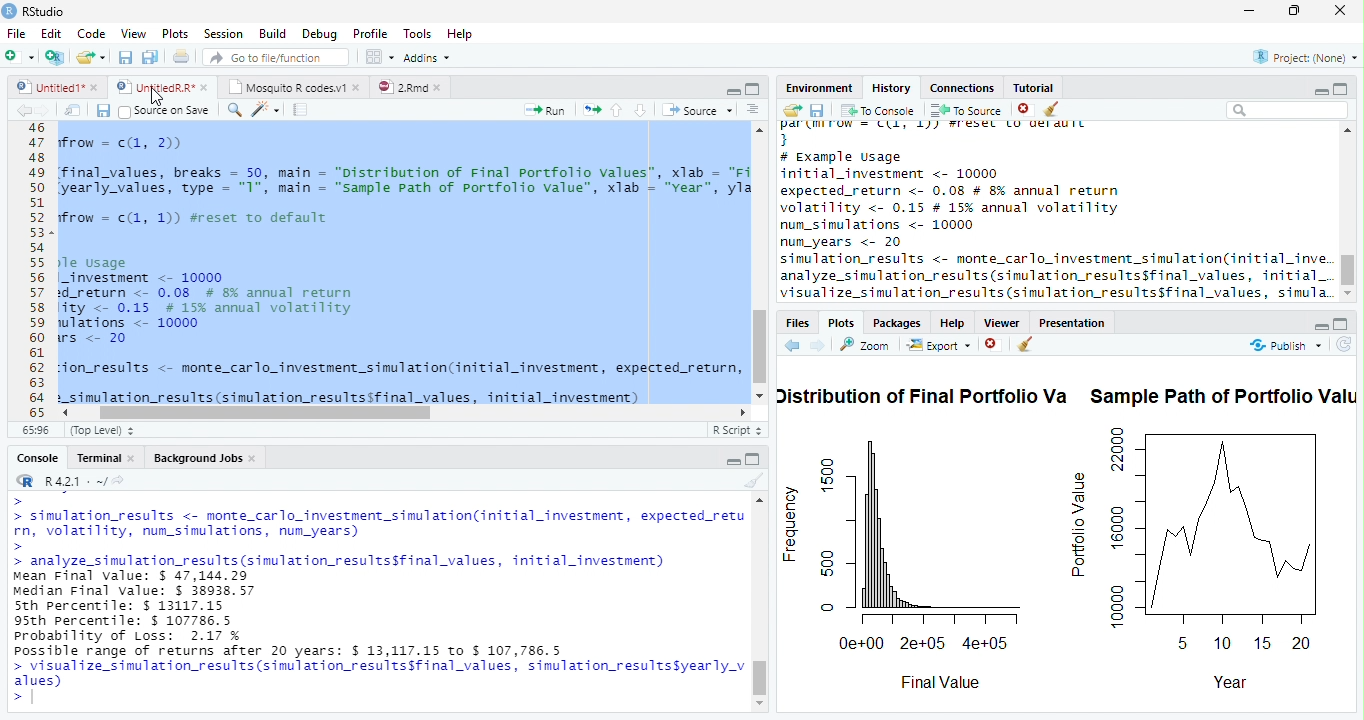 This screenshot has width=1364, height=720. I want to click on Presentation, so click(1072, 321).